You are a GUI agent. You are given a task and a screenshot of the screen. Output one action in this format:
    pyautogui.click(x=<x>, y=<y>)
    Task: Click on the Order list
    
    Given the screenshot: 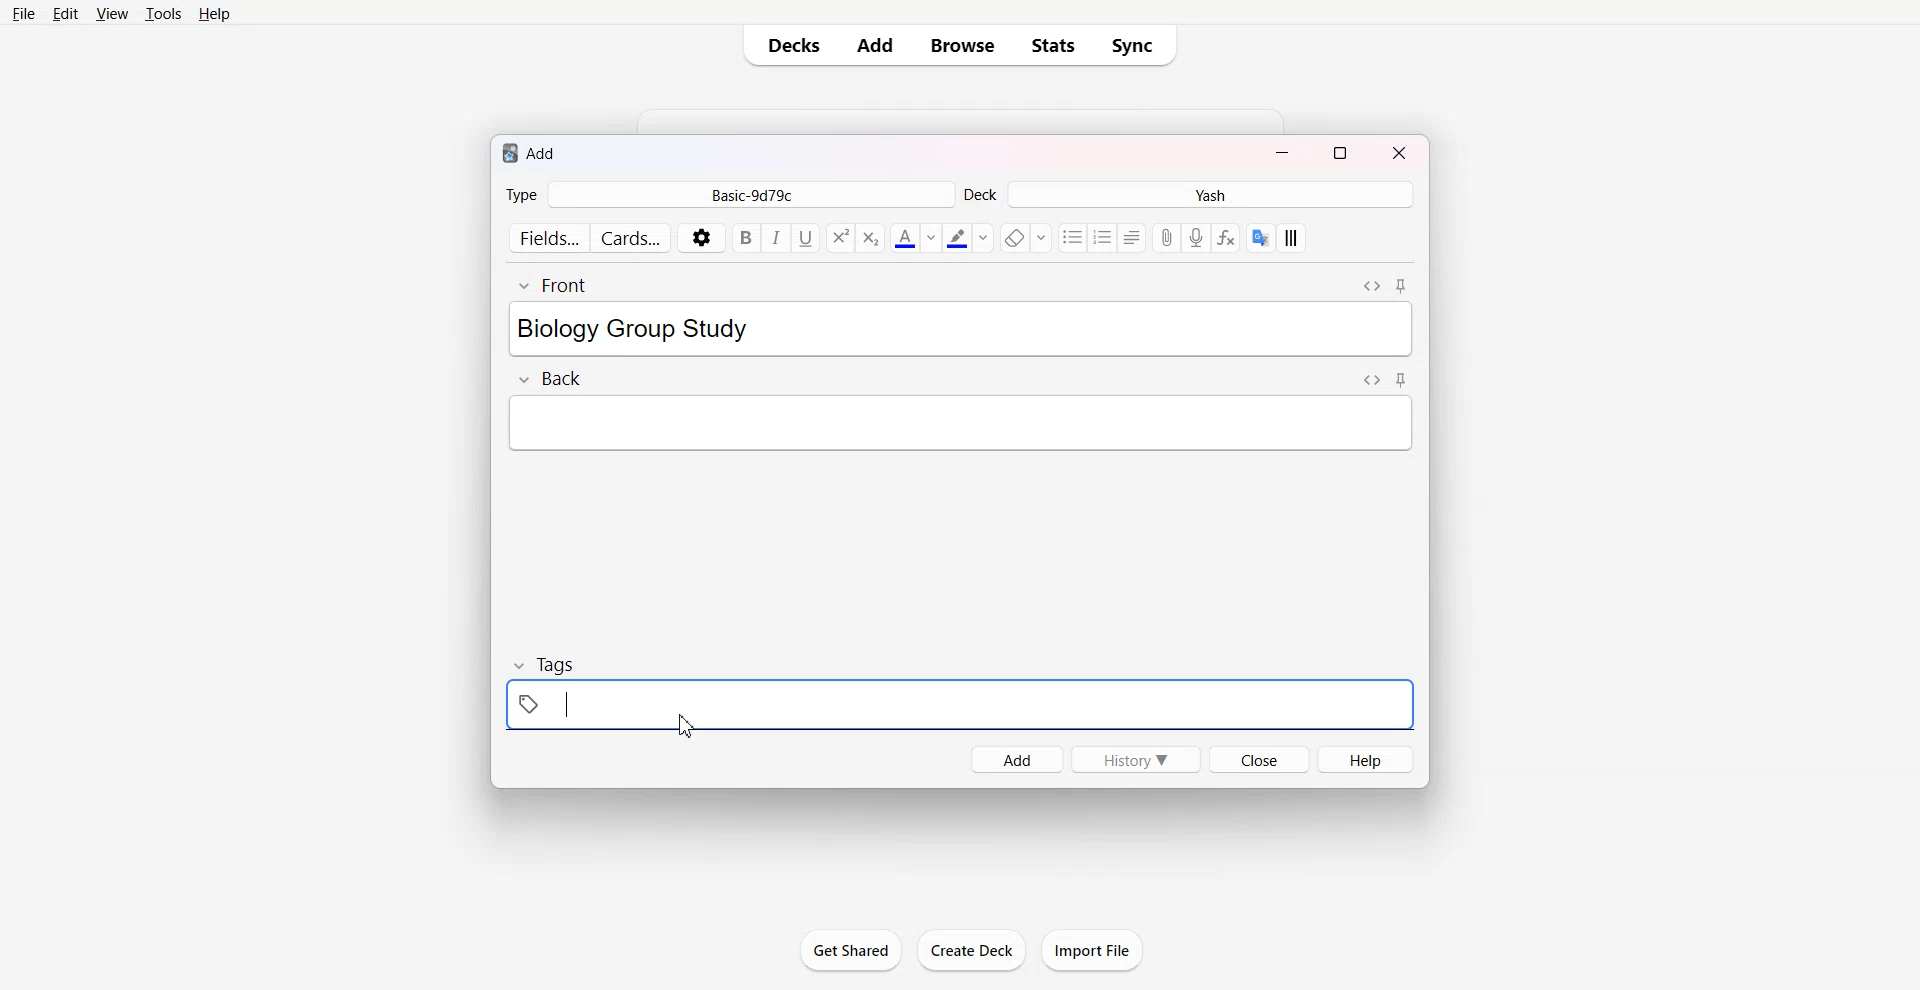 What is the action you would take?
    pyautogui.click(x=1104, y=238)
    